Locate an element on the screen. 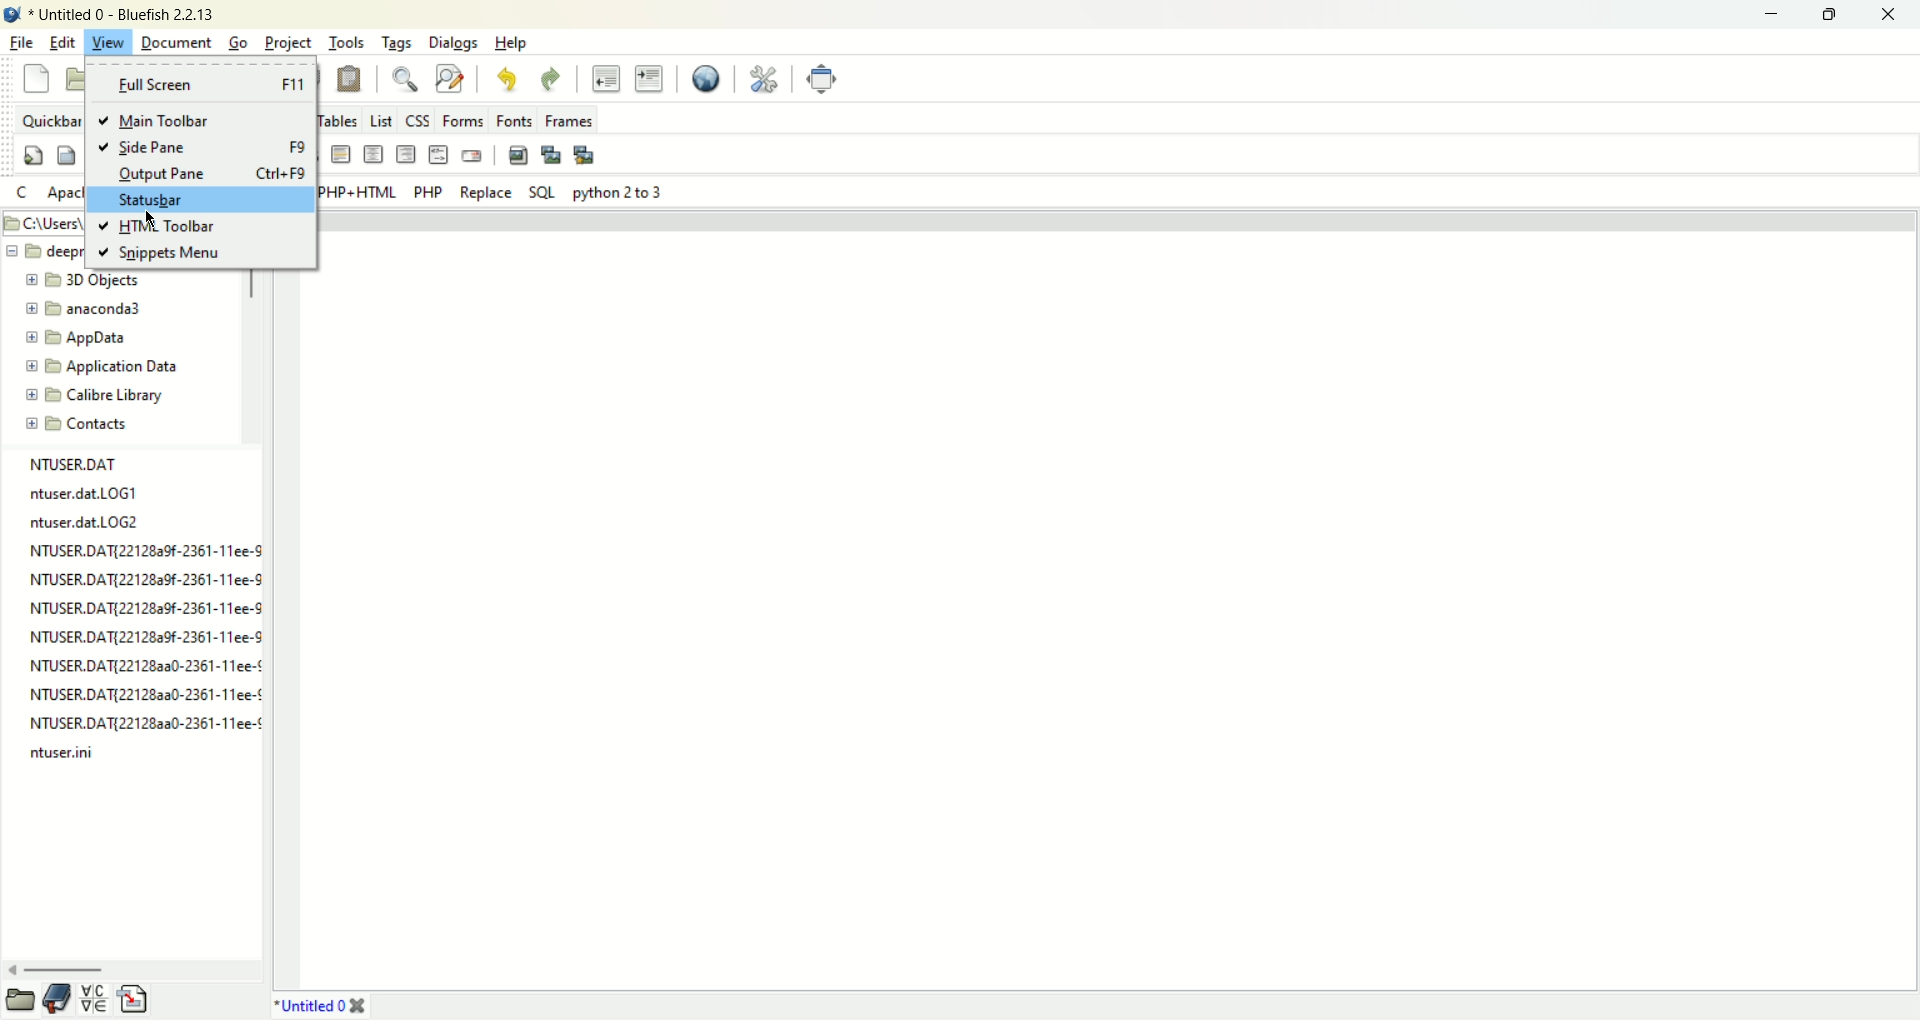 This screenshot has width=1920, height=1020. insert thumbnail is located at coordinates (553, 154).